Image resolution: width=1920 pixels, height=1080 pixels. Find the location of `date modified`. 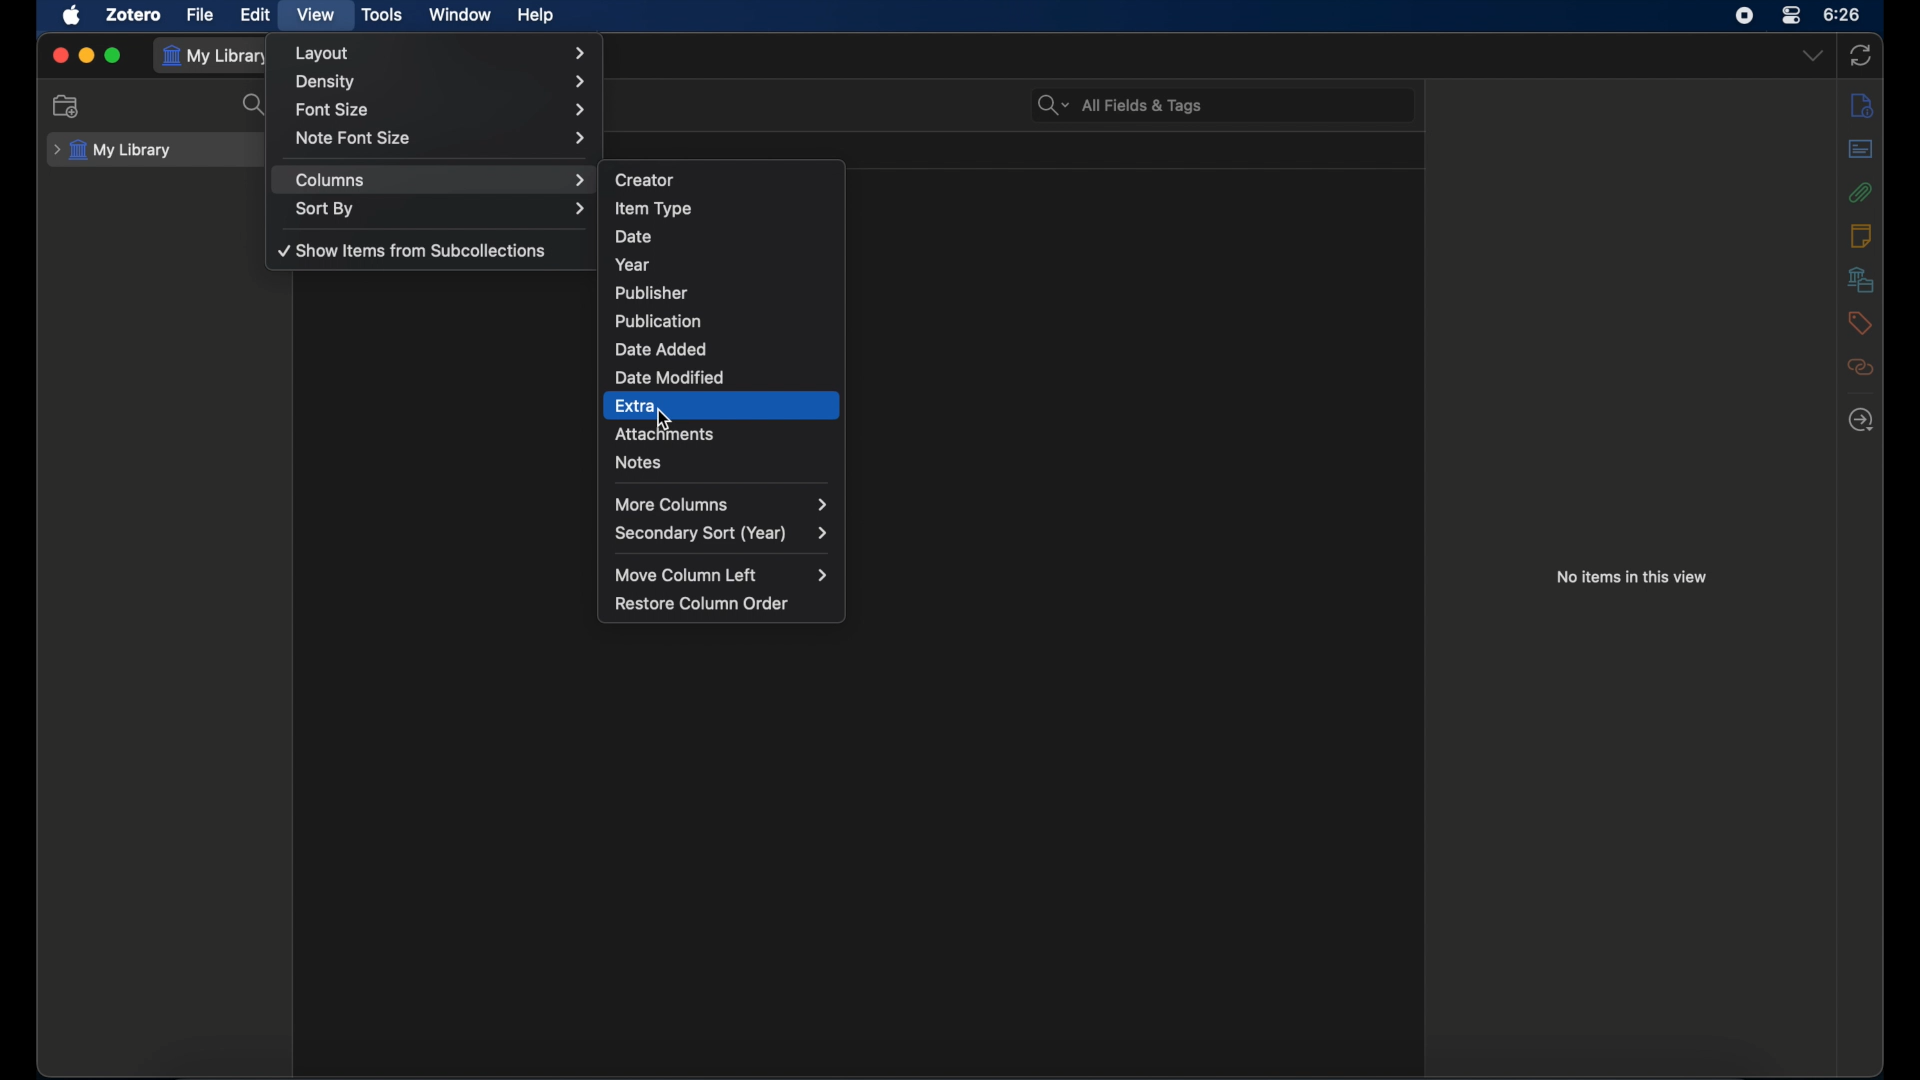

date modified is located at coordinates (724, 376).